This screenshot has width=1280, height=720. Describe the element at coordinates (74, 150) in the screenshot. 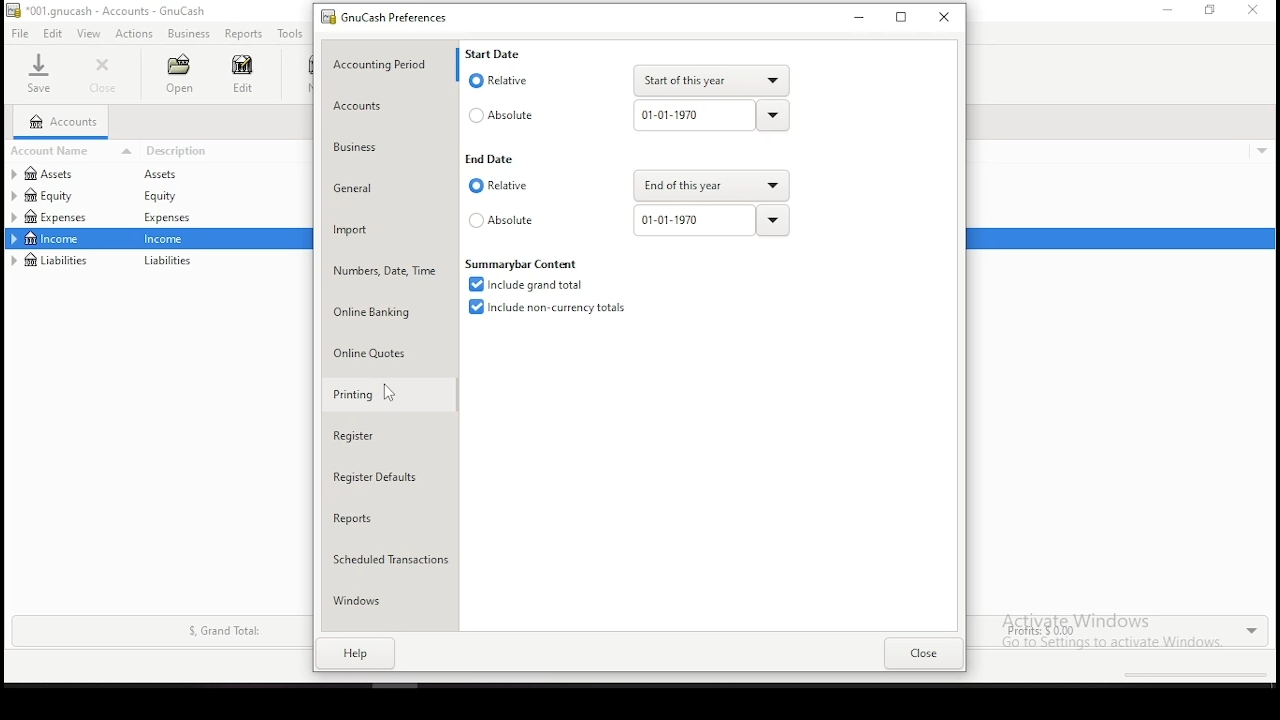

I see `account name` at that location.